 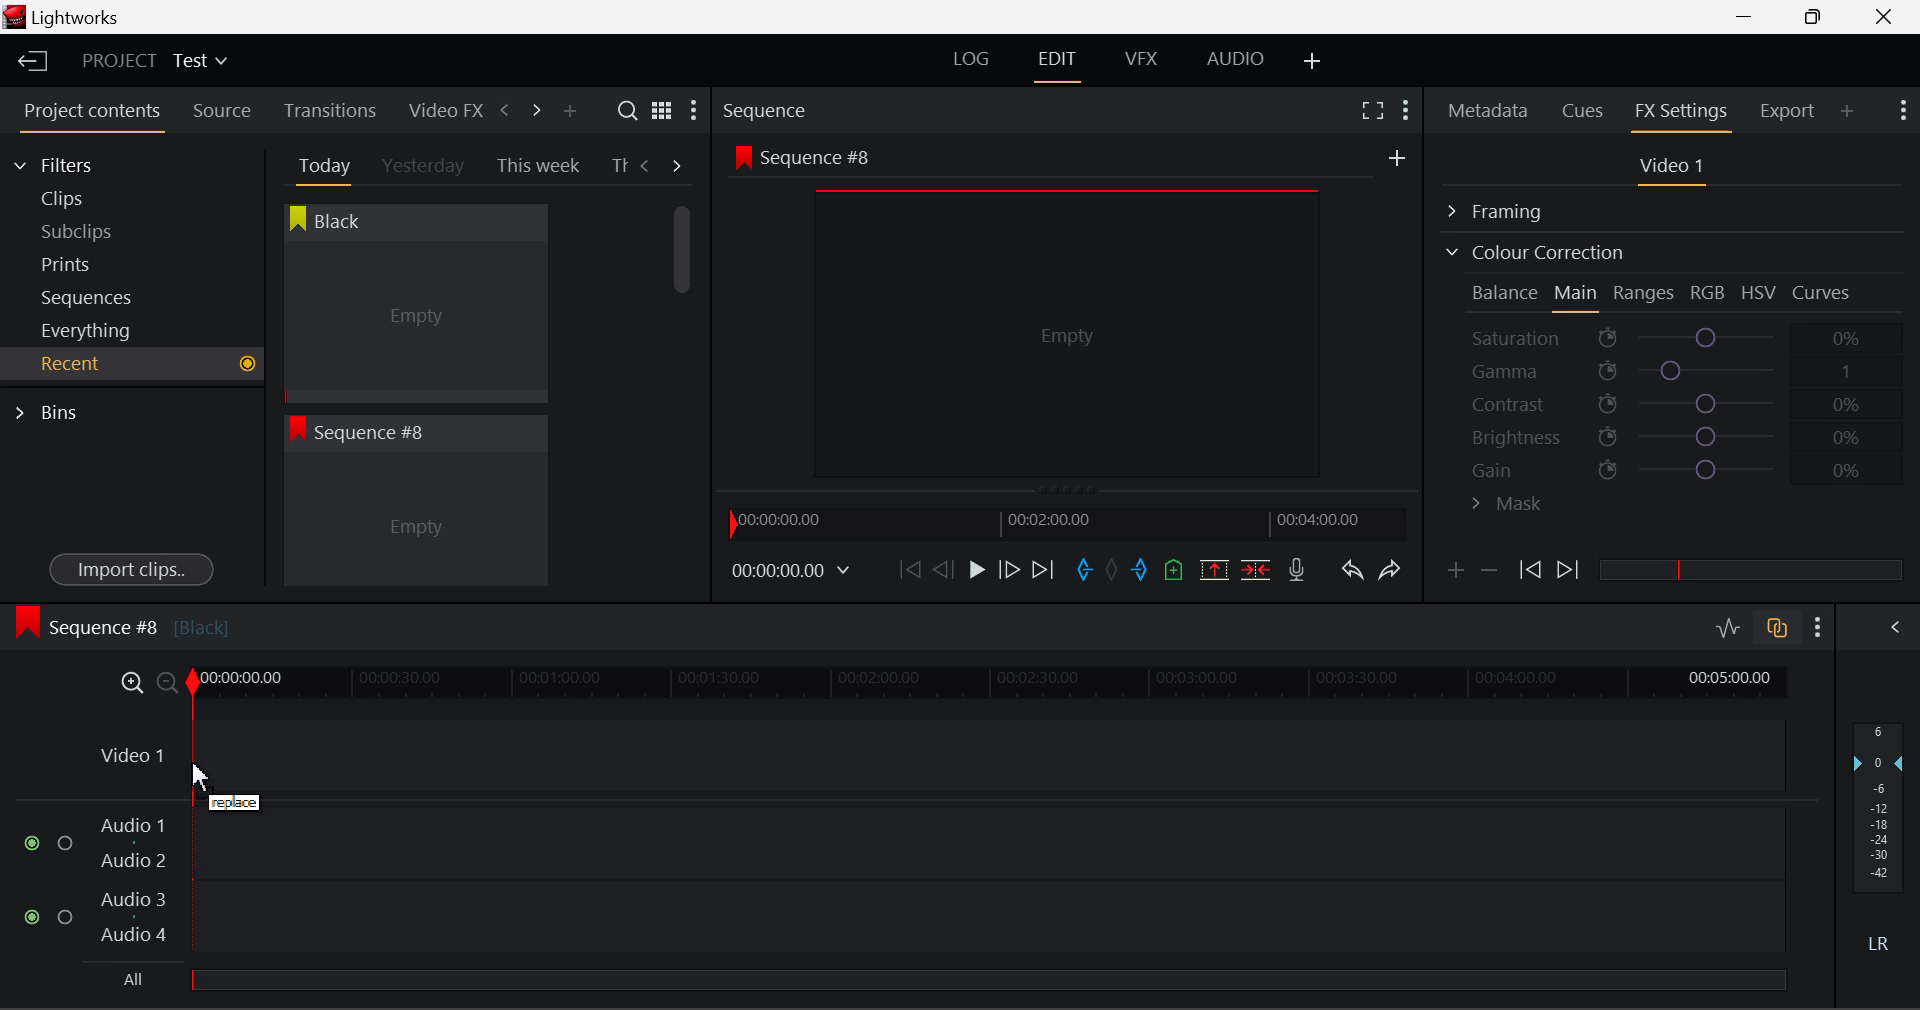 I want to click on Decibel Gain, so click(x=1877, y=842).